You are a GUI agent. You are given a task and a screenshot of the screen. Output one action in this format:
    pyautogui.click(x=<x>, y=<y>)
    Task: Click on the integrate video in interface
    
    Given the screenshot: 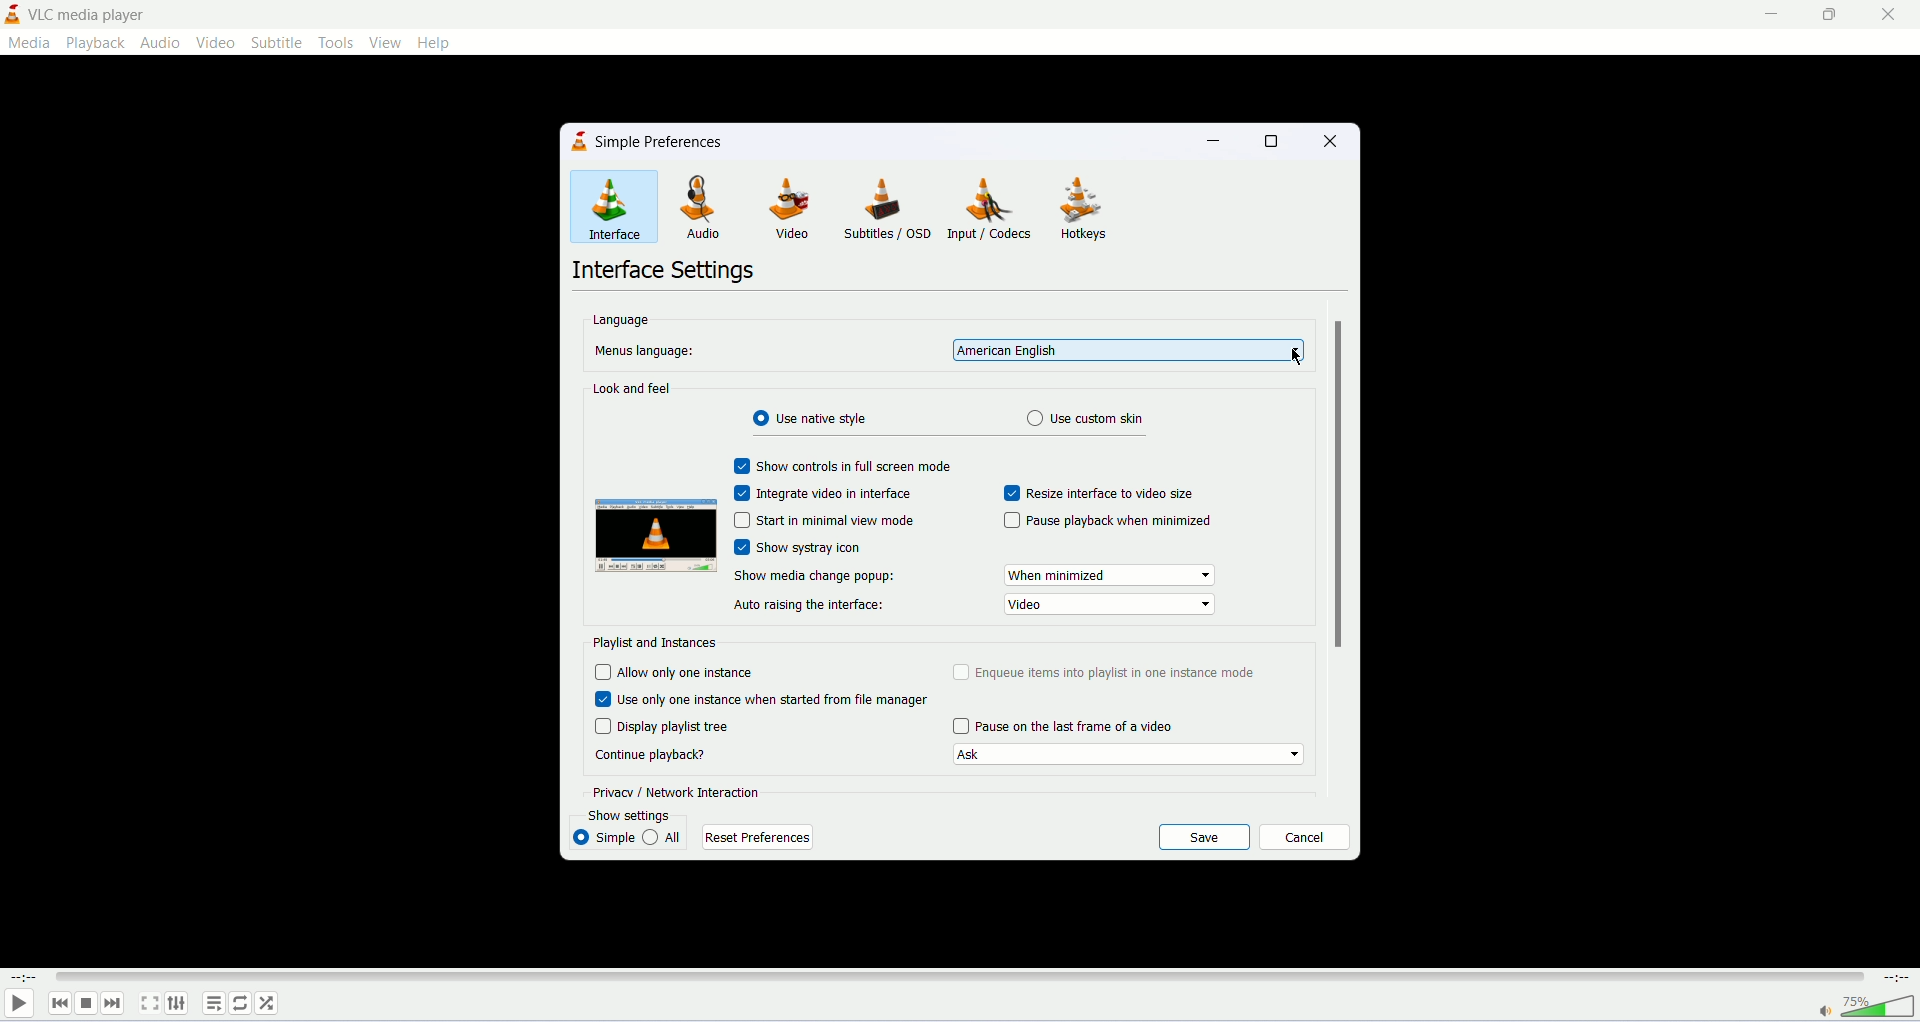 What is the action you would take?
    pyautogui.click(x=821, y=493)
    